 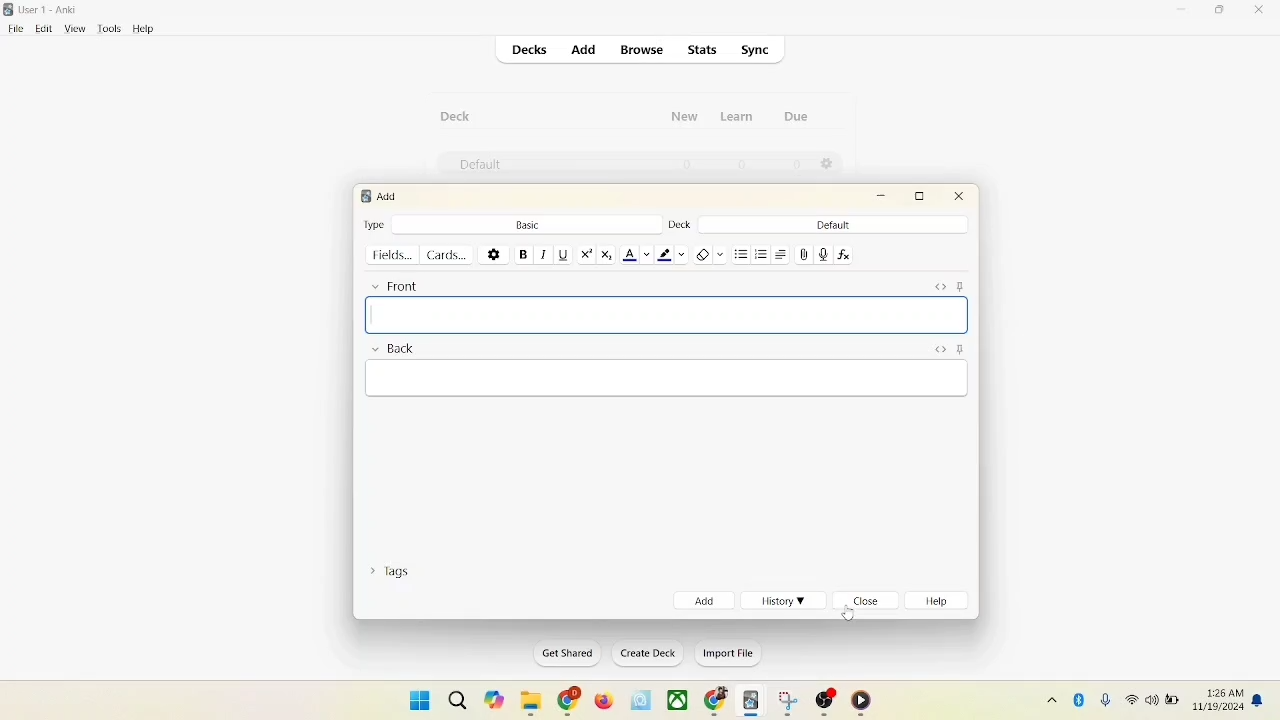 I want to click on help, so click(x=941, y=603).